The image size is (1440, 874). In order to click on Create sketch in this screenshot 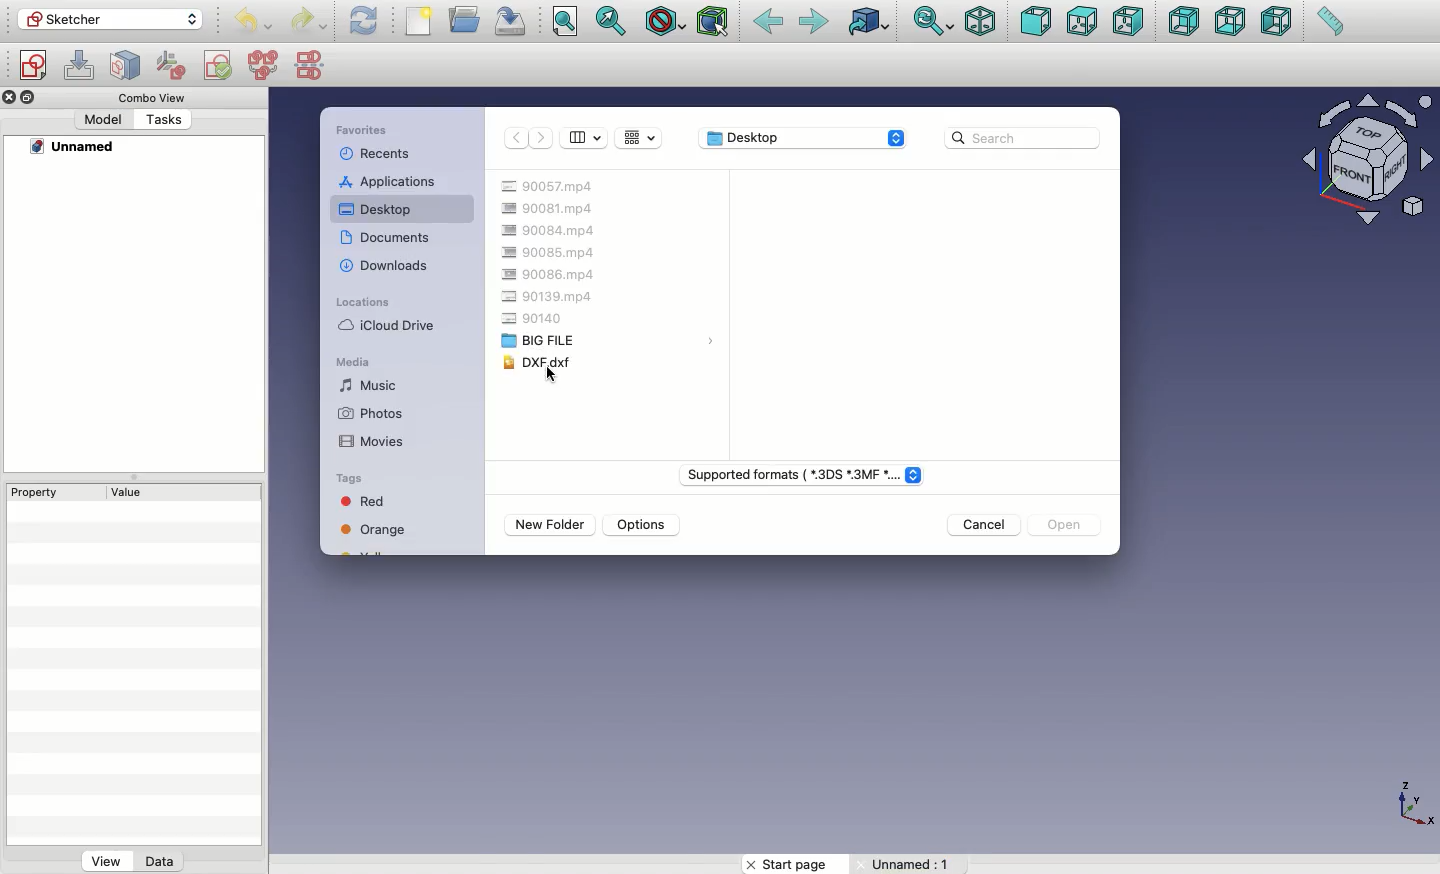, I will do `click(33, 66)`.